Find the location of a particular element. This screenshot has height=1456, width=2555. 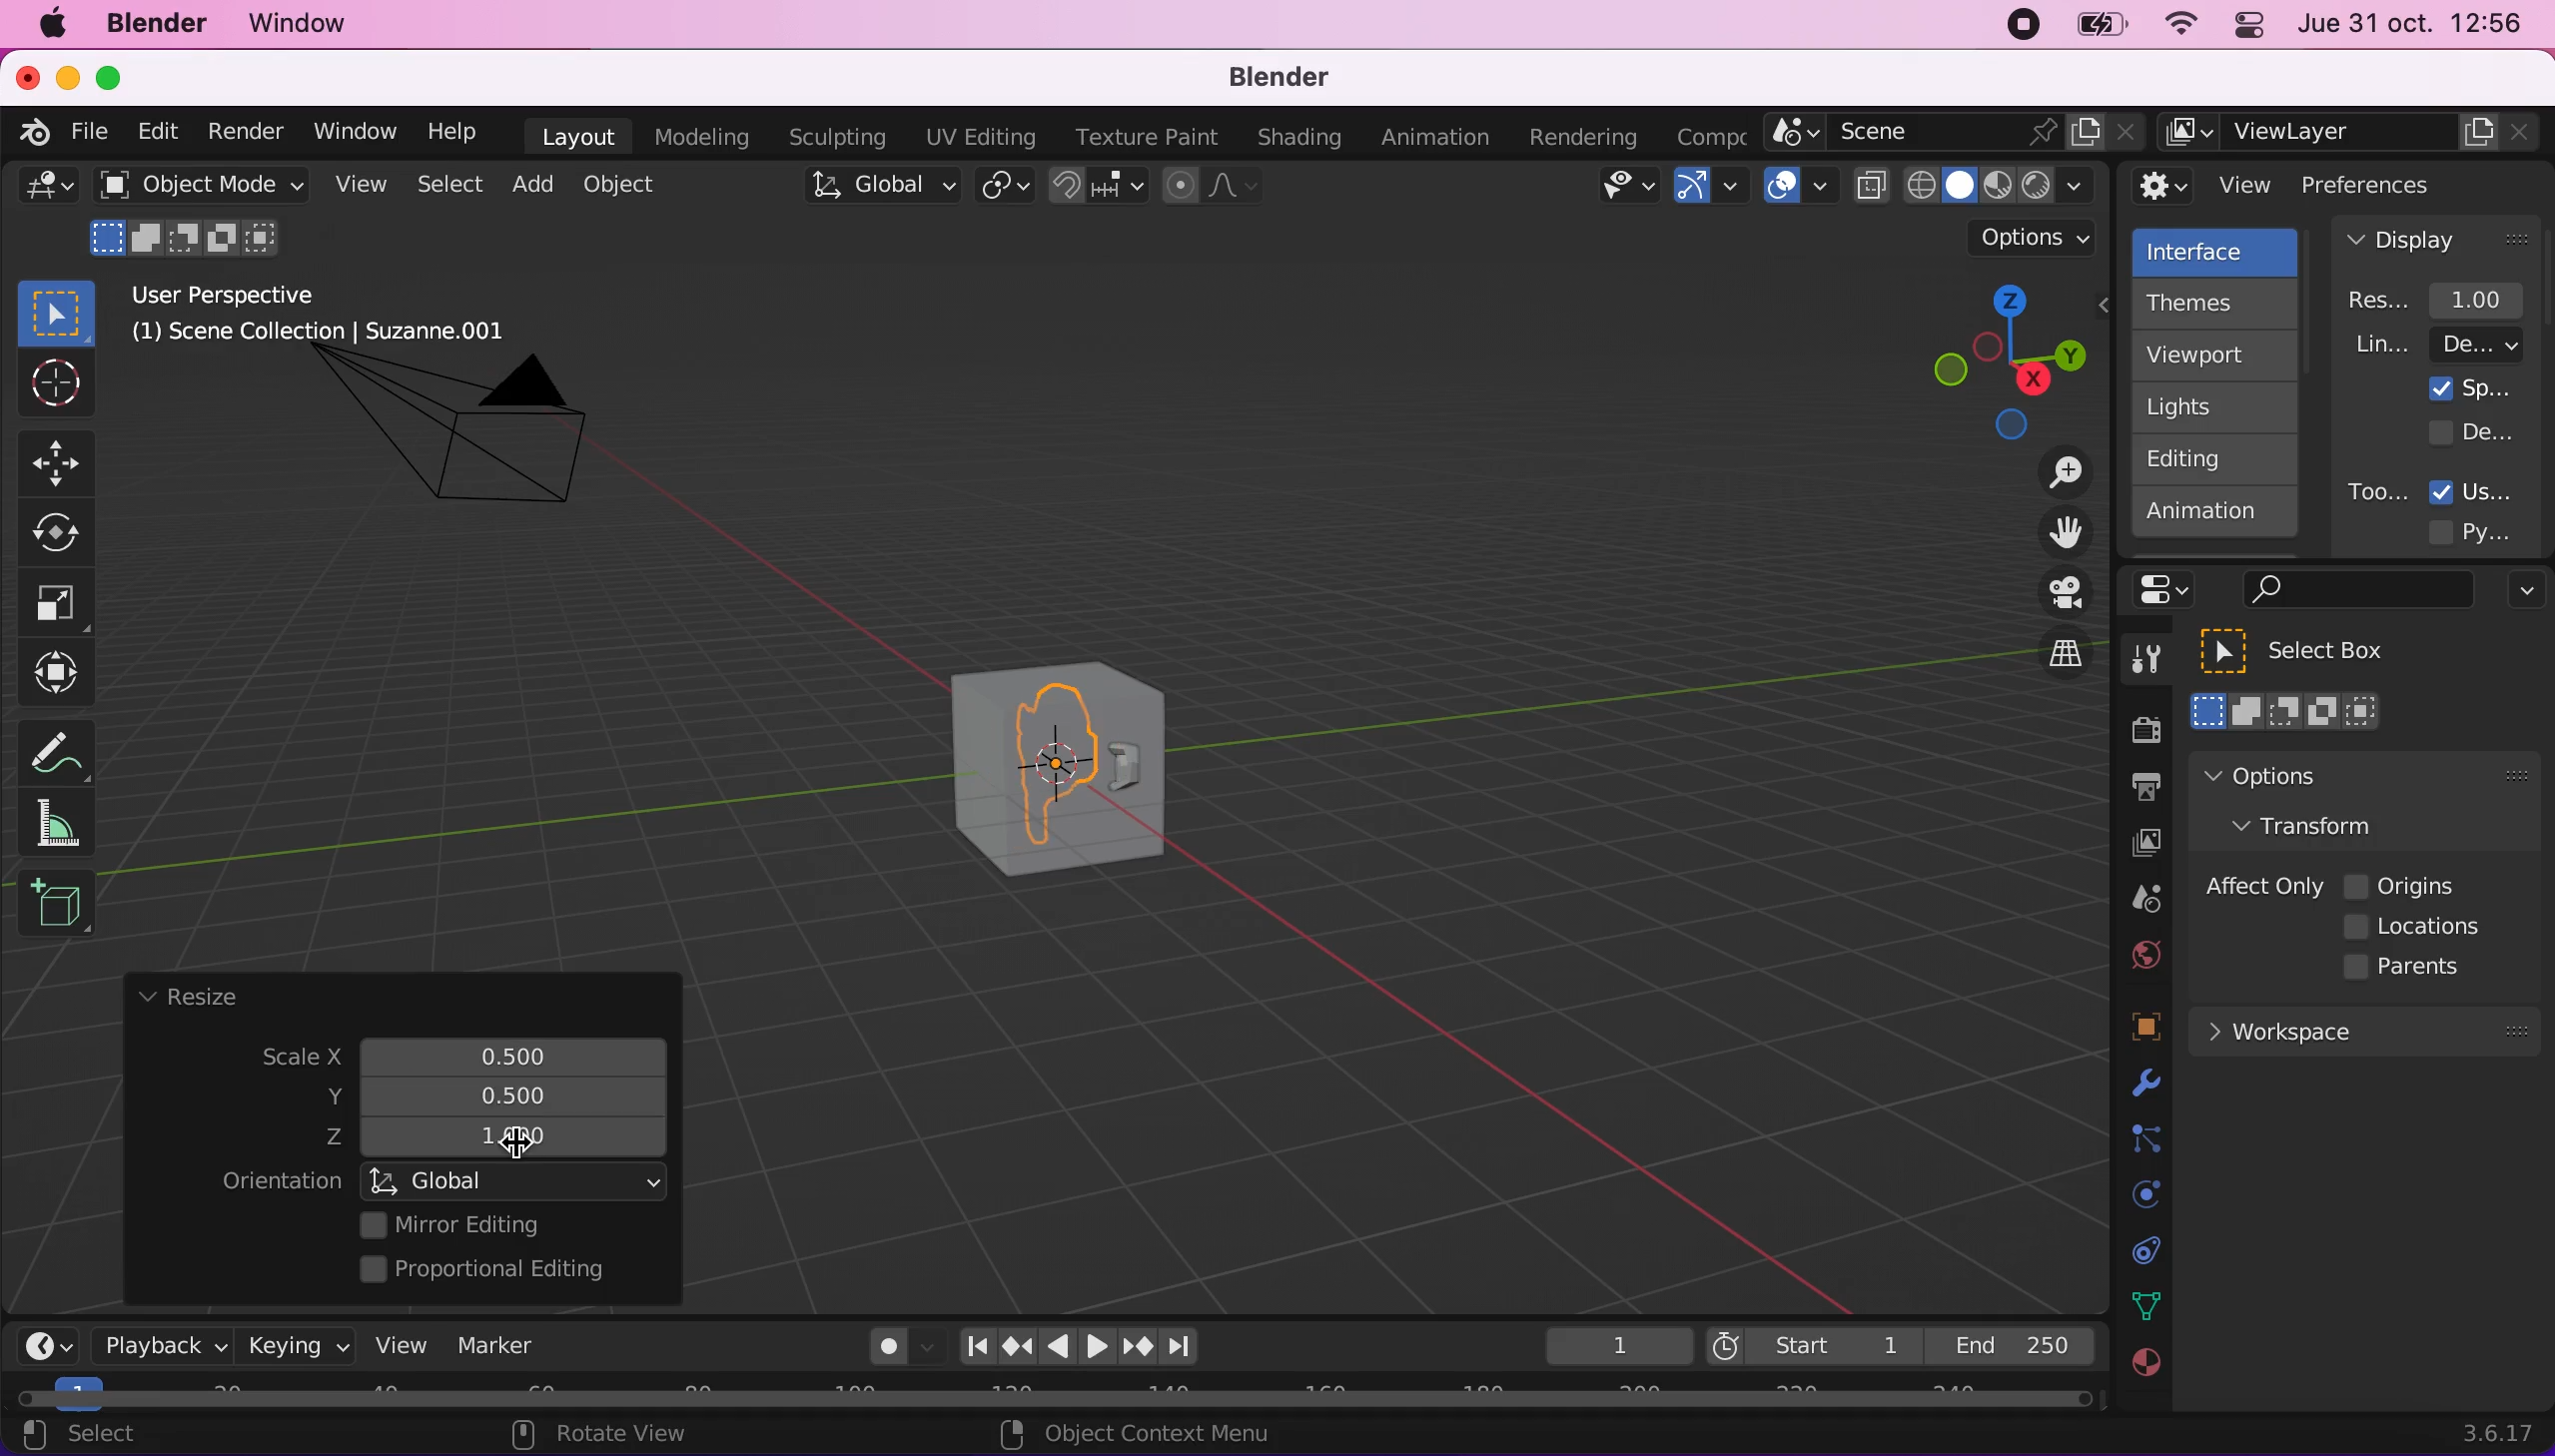

select is located at coordinates (101, 1436).